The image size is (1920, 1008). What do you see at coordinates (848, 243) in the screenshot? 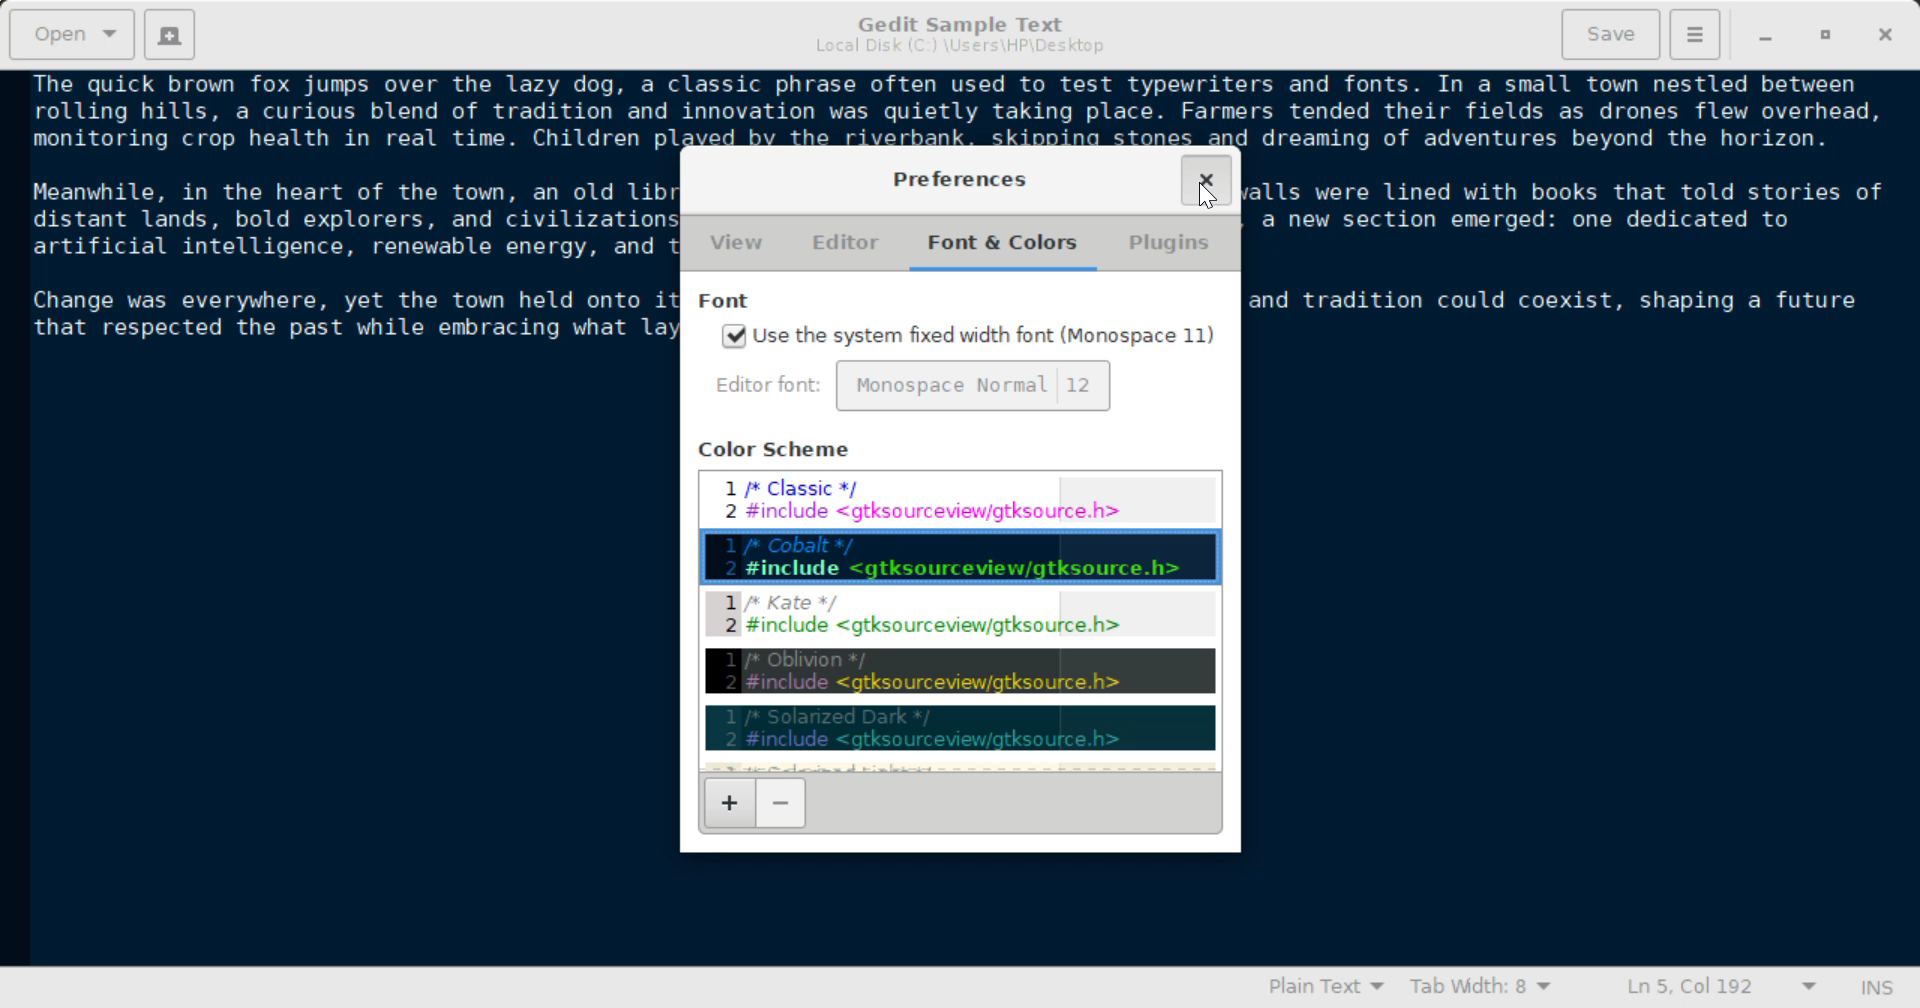
I see `Editor Tab` at bounding box center [848, 243].